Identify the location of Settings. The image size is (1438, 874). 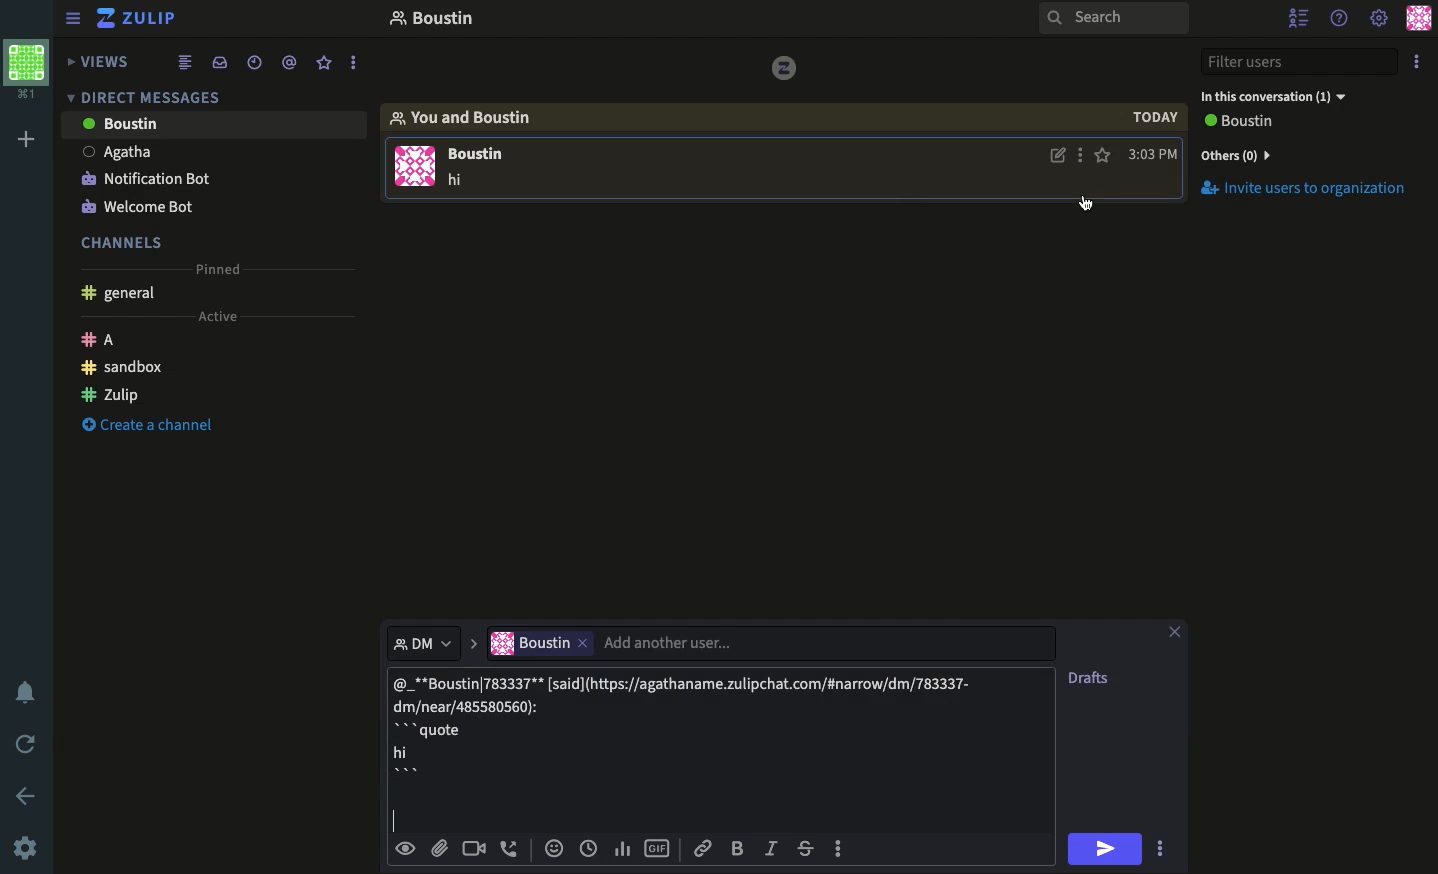
(28, 847).